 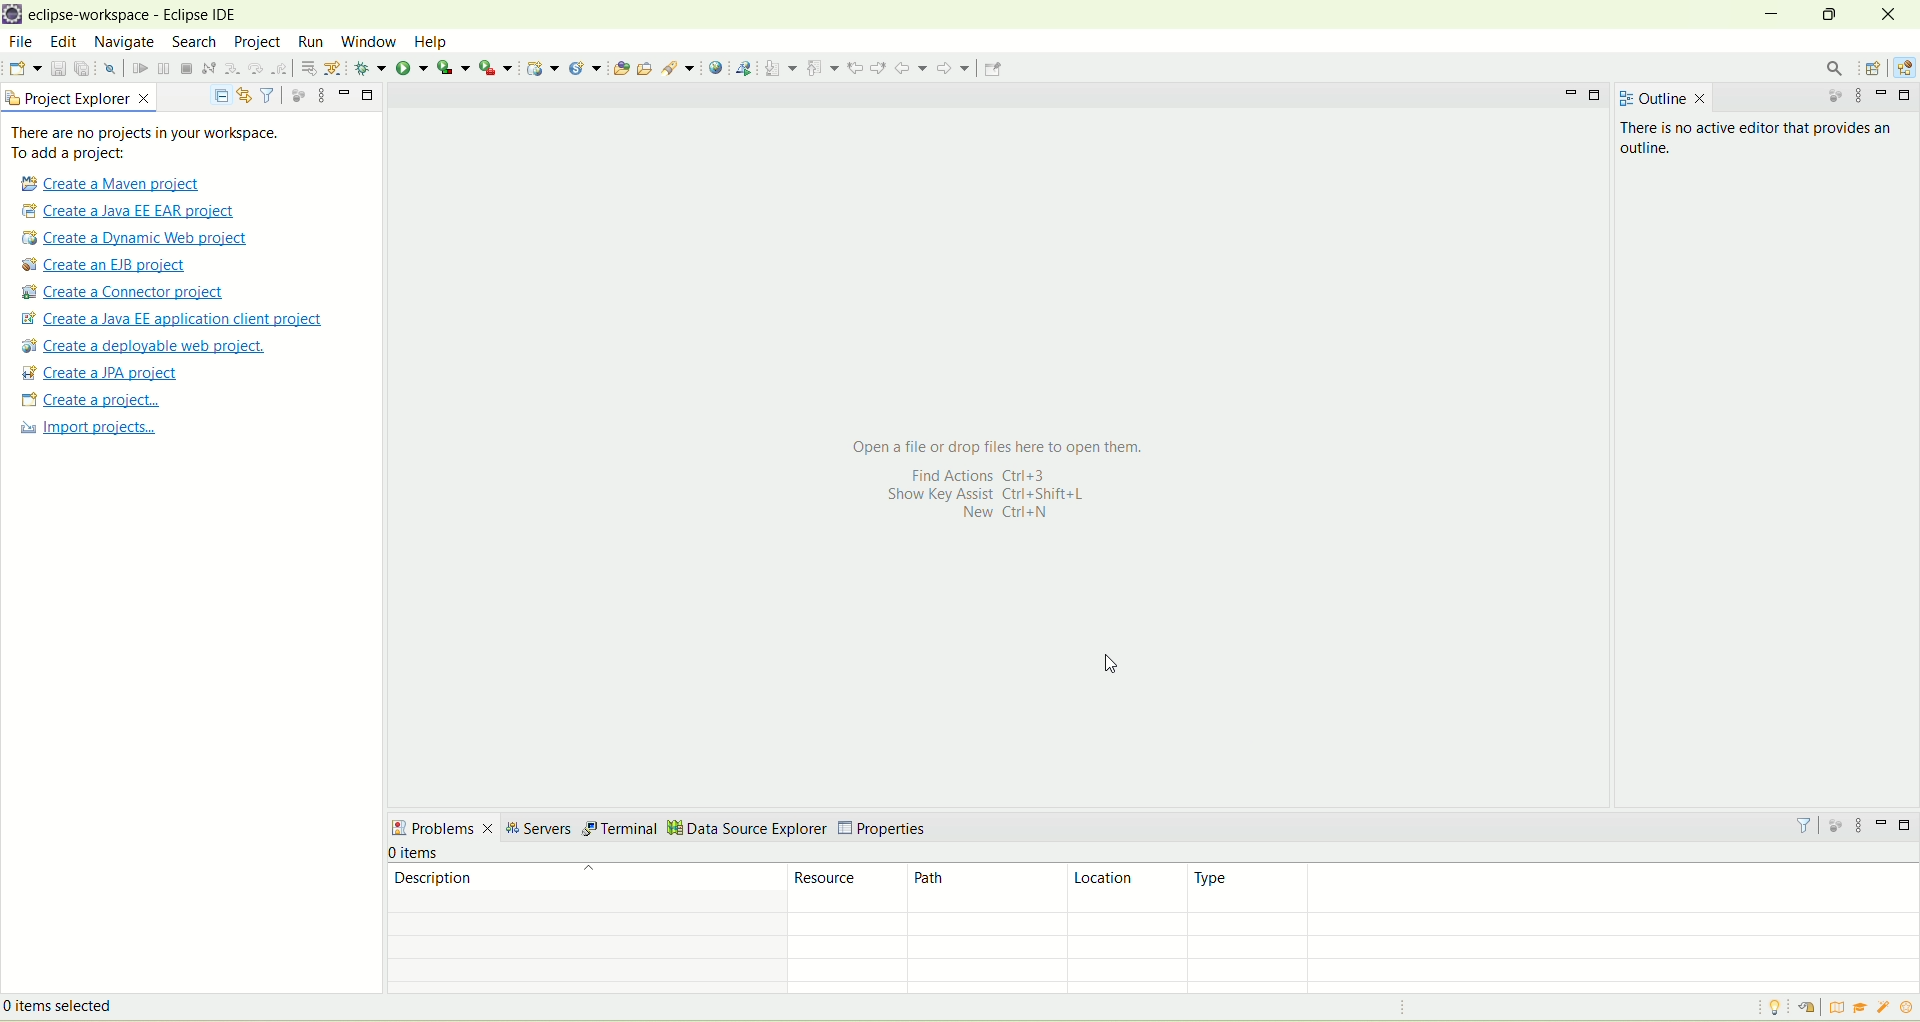 What do you see at coordinates (755, 67) in the screenshot?
I see `search` at bounding box center [755, 67].